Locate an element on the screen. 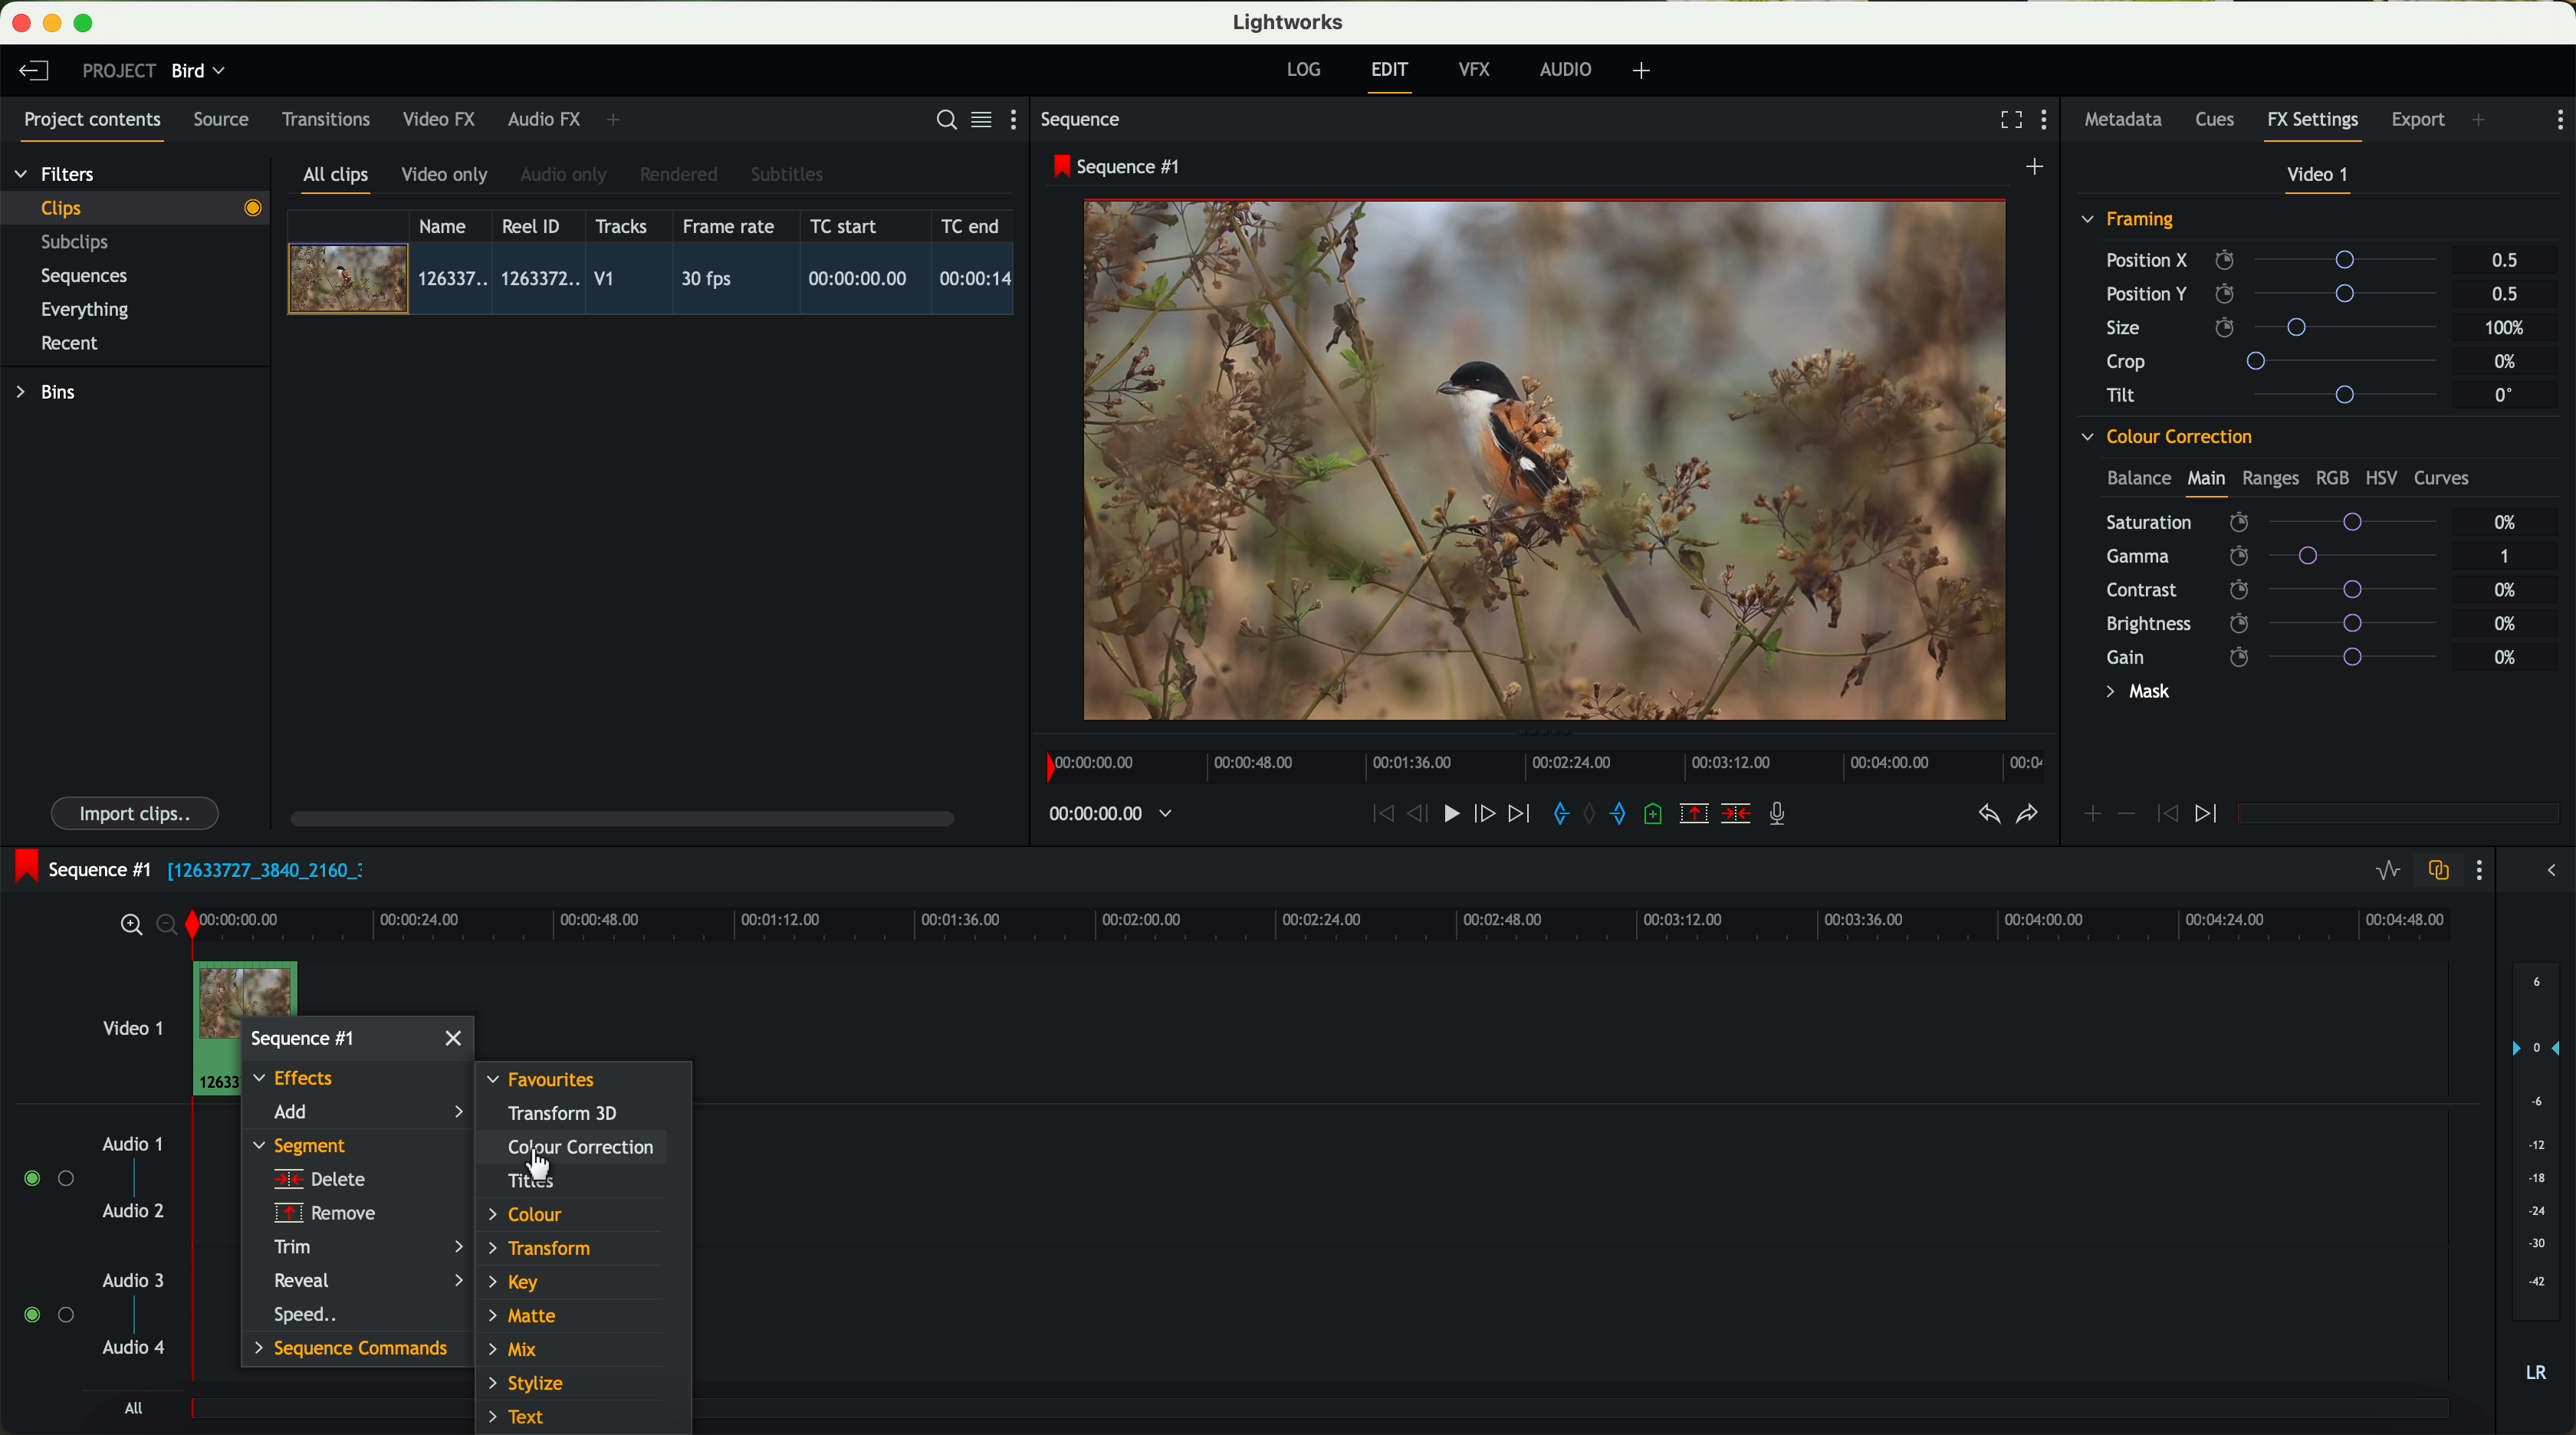 The width and height of the screenshot is (2576, 1435). contrast is located at coordinates (2284, 590).